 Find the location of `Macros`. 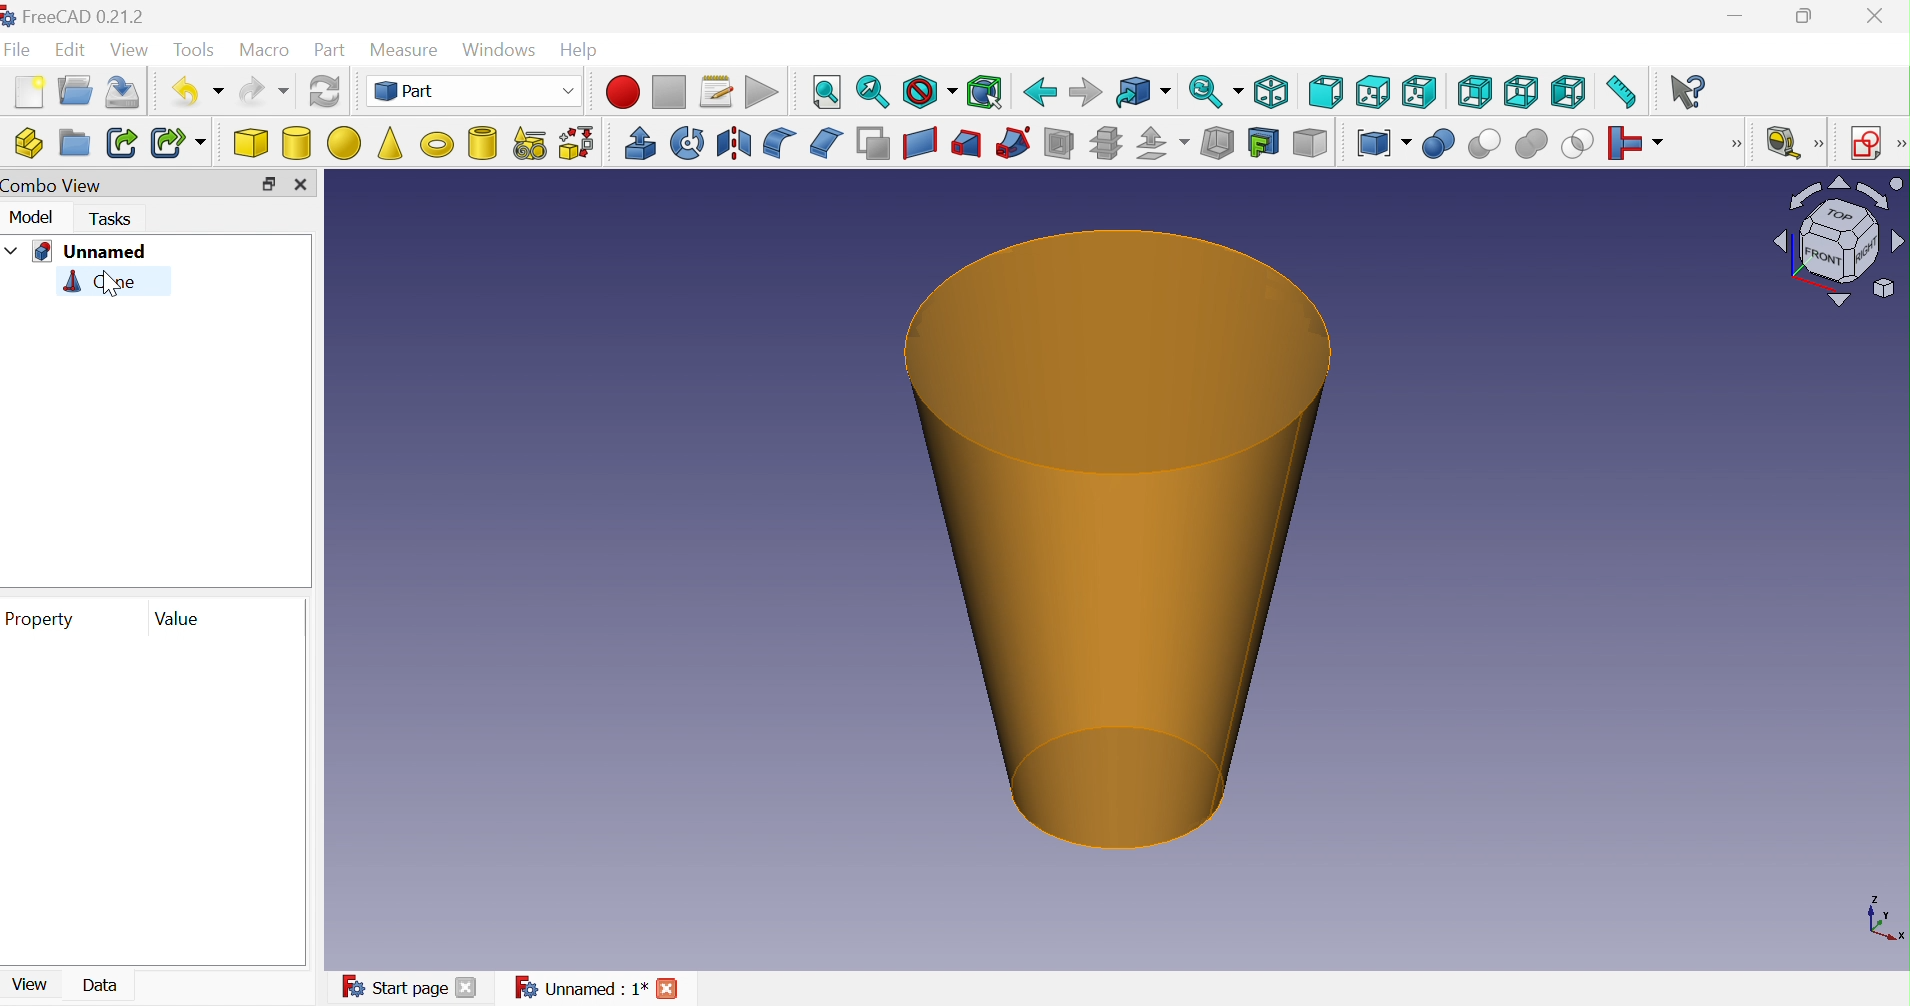

Macros is located at coordinates (718, 92).